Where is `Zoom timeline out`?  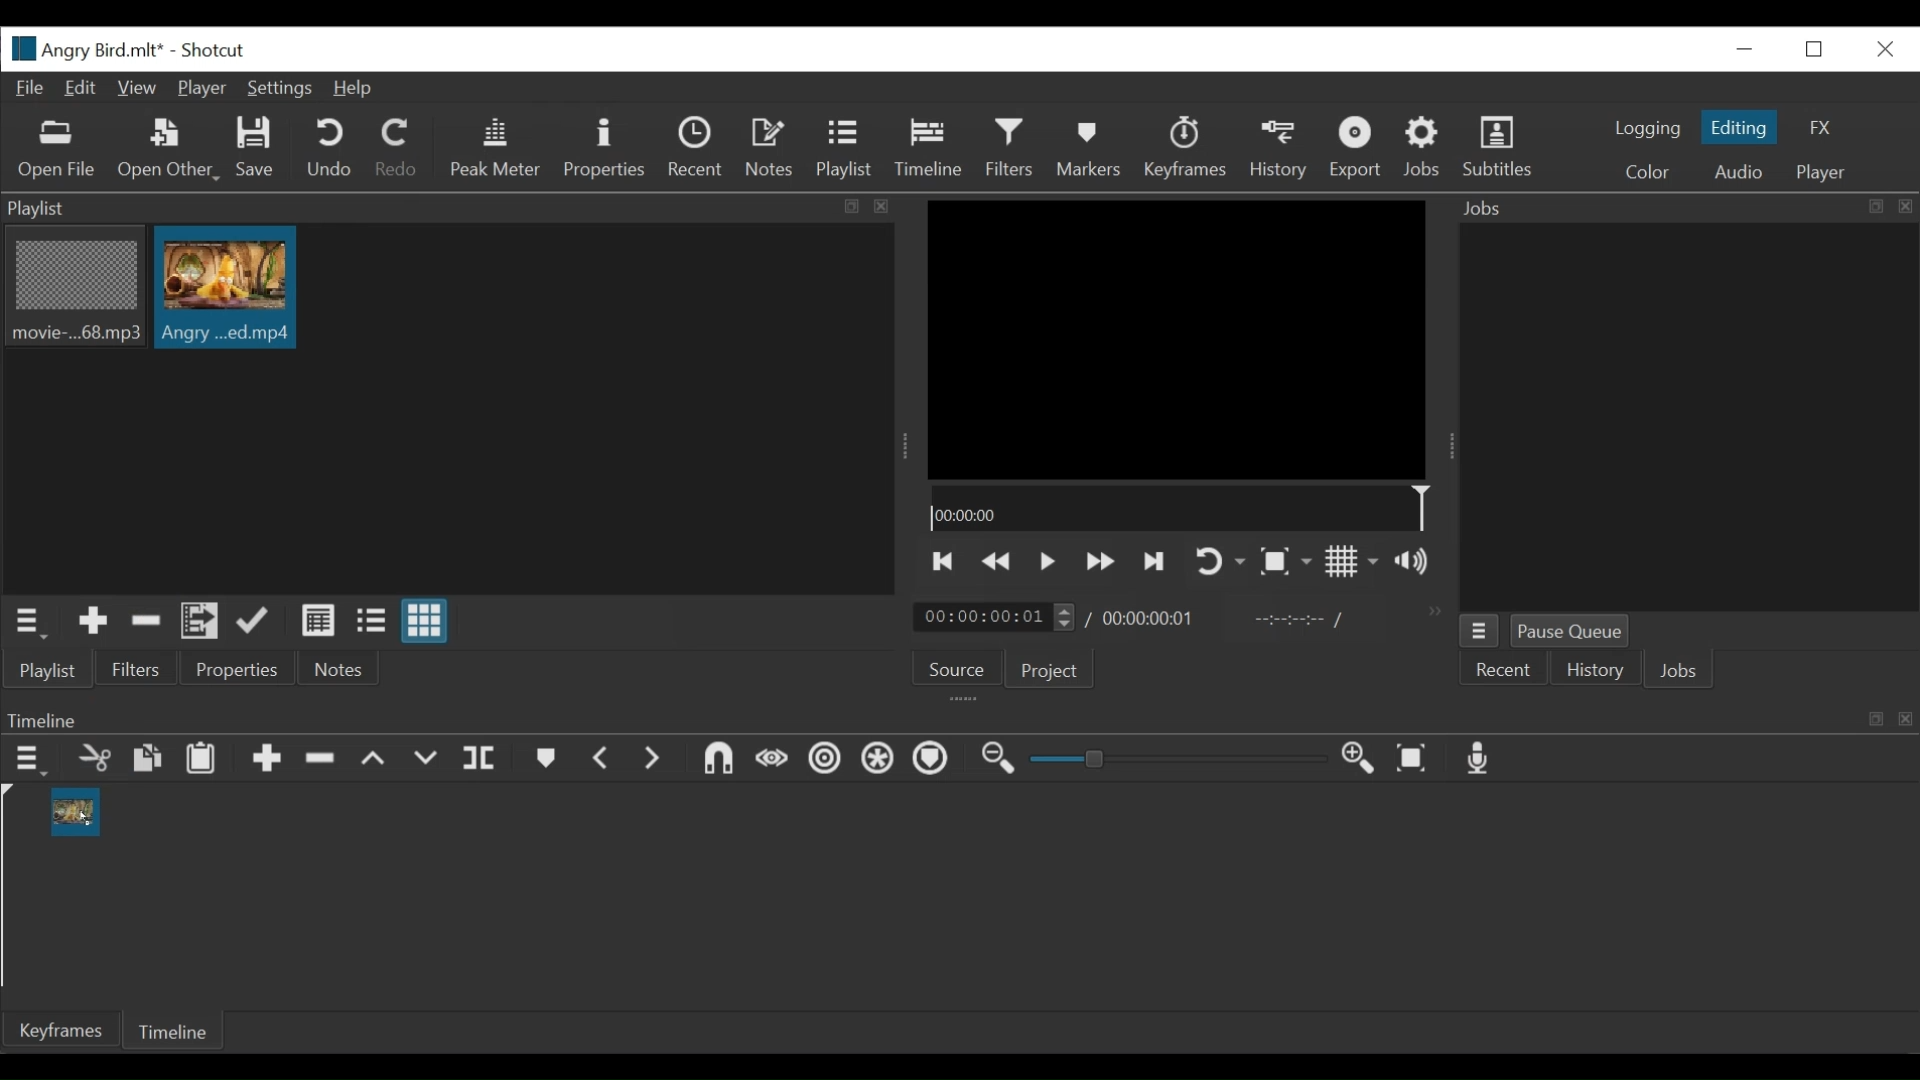 Zoom timeline out is located at coordinates (997, 759).